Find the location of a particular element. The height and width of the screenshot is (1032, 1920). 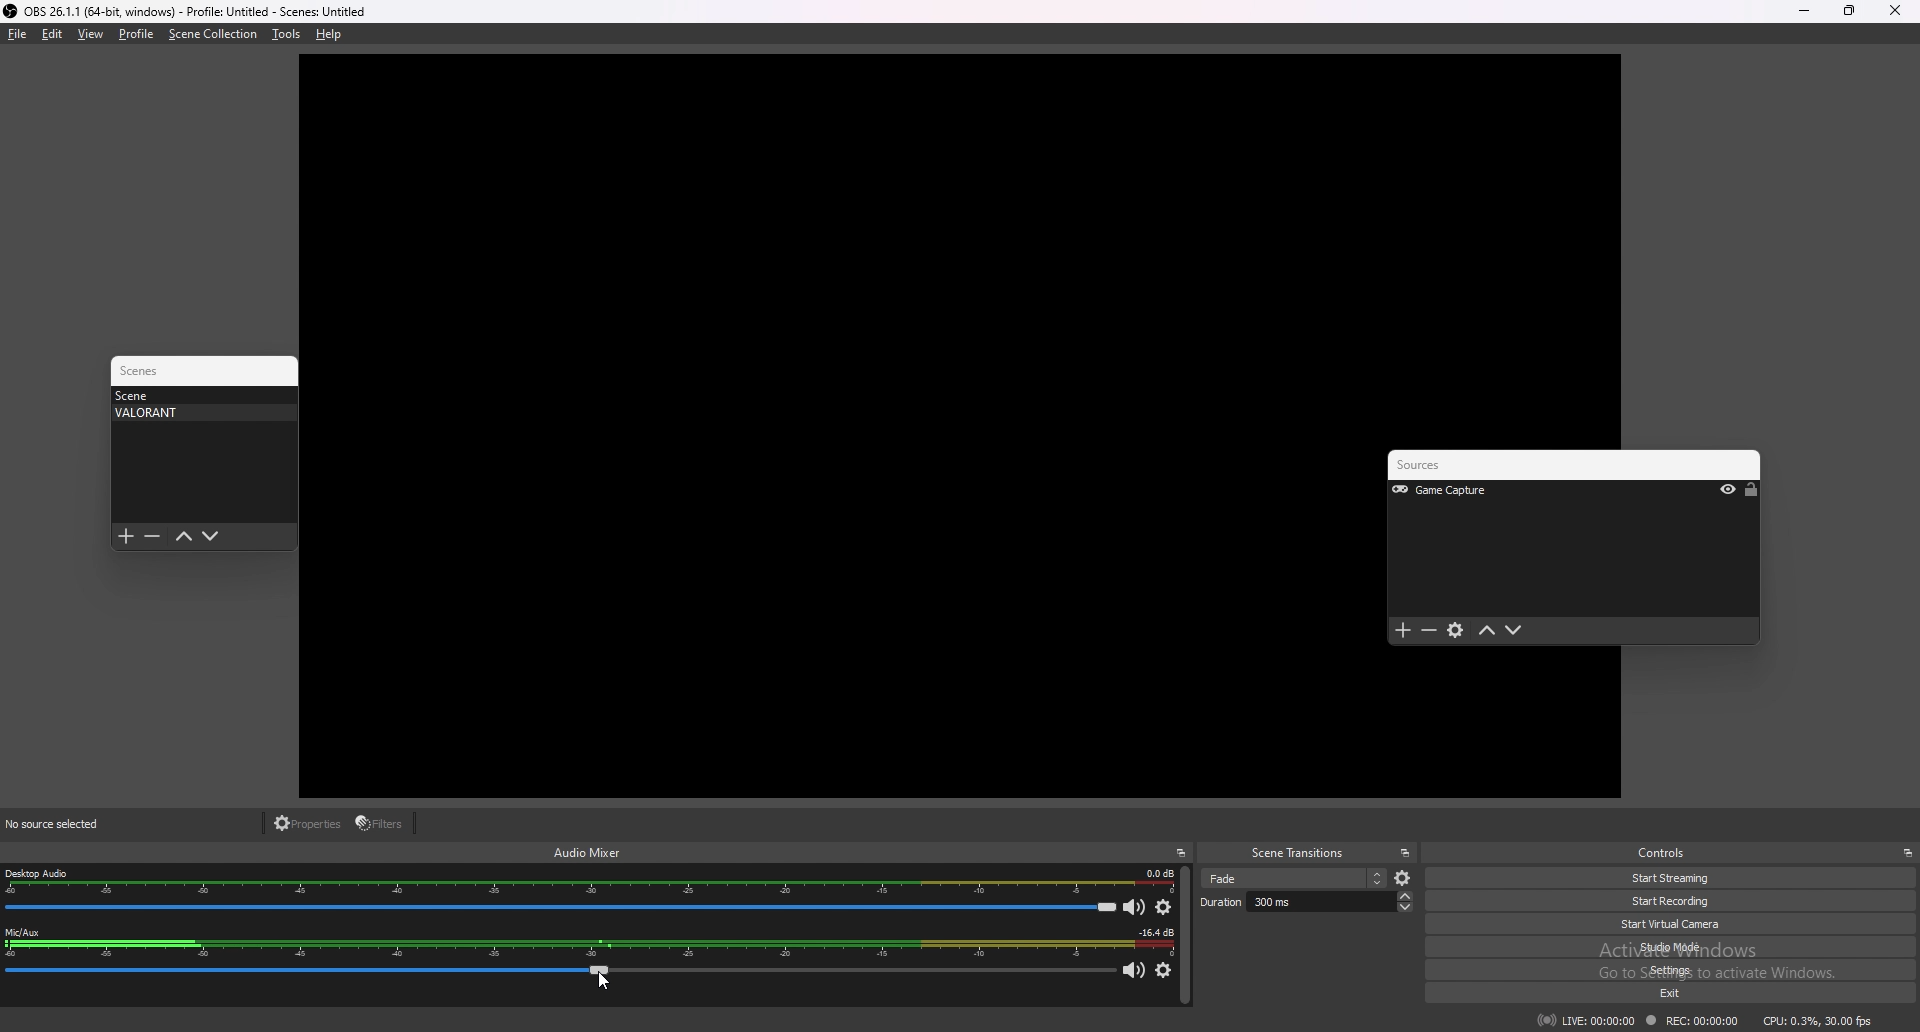

desktop audio is located at coordinates (590, 882).